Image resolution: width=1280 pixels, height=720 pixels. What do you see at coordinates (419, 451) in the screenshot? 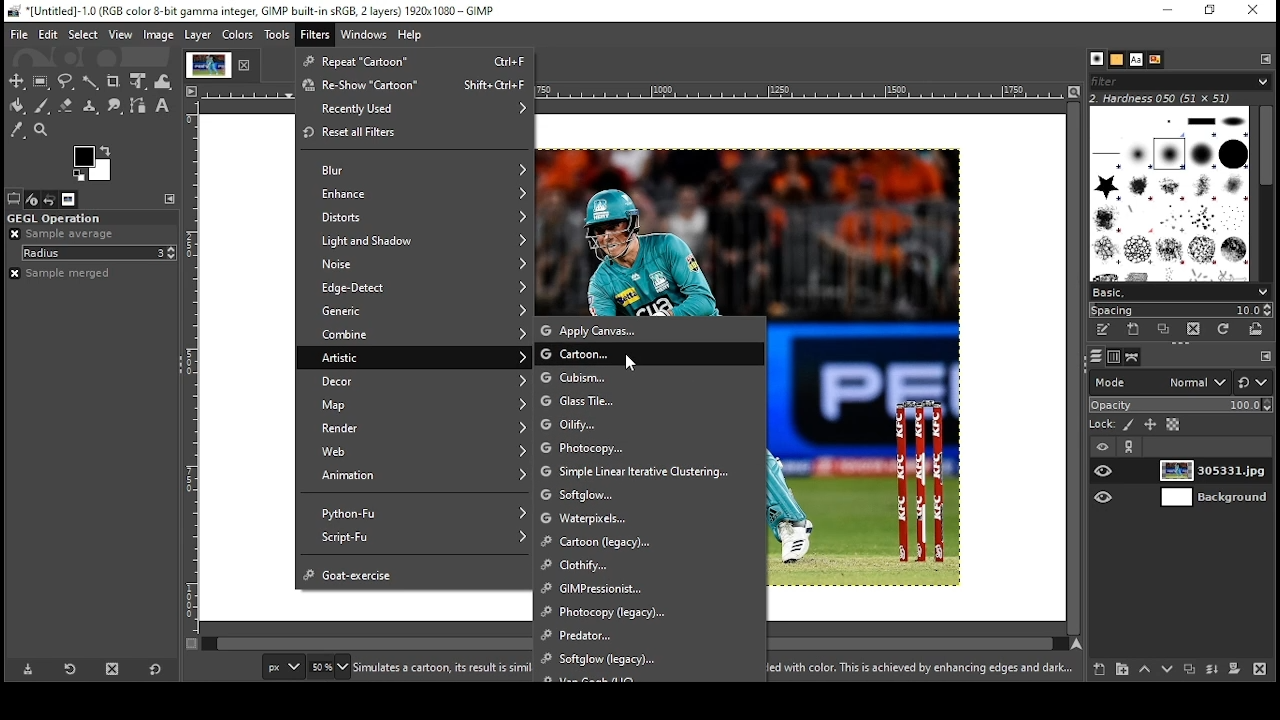
I see `web` at bounding box center [419, 451].